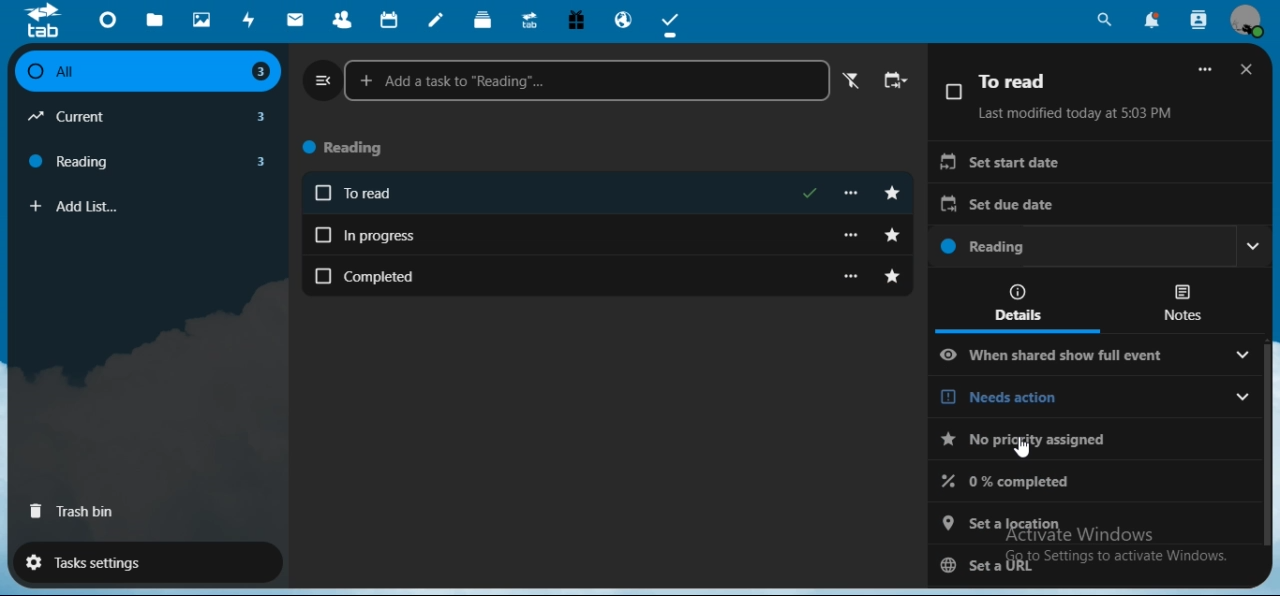  What do you see at coordinates (1100, 162) in the screenshot?
I see `set start date` at bounding box center [1100, 162].